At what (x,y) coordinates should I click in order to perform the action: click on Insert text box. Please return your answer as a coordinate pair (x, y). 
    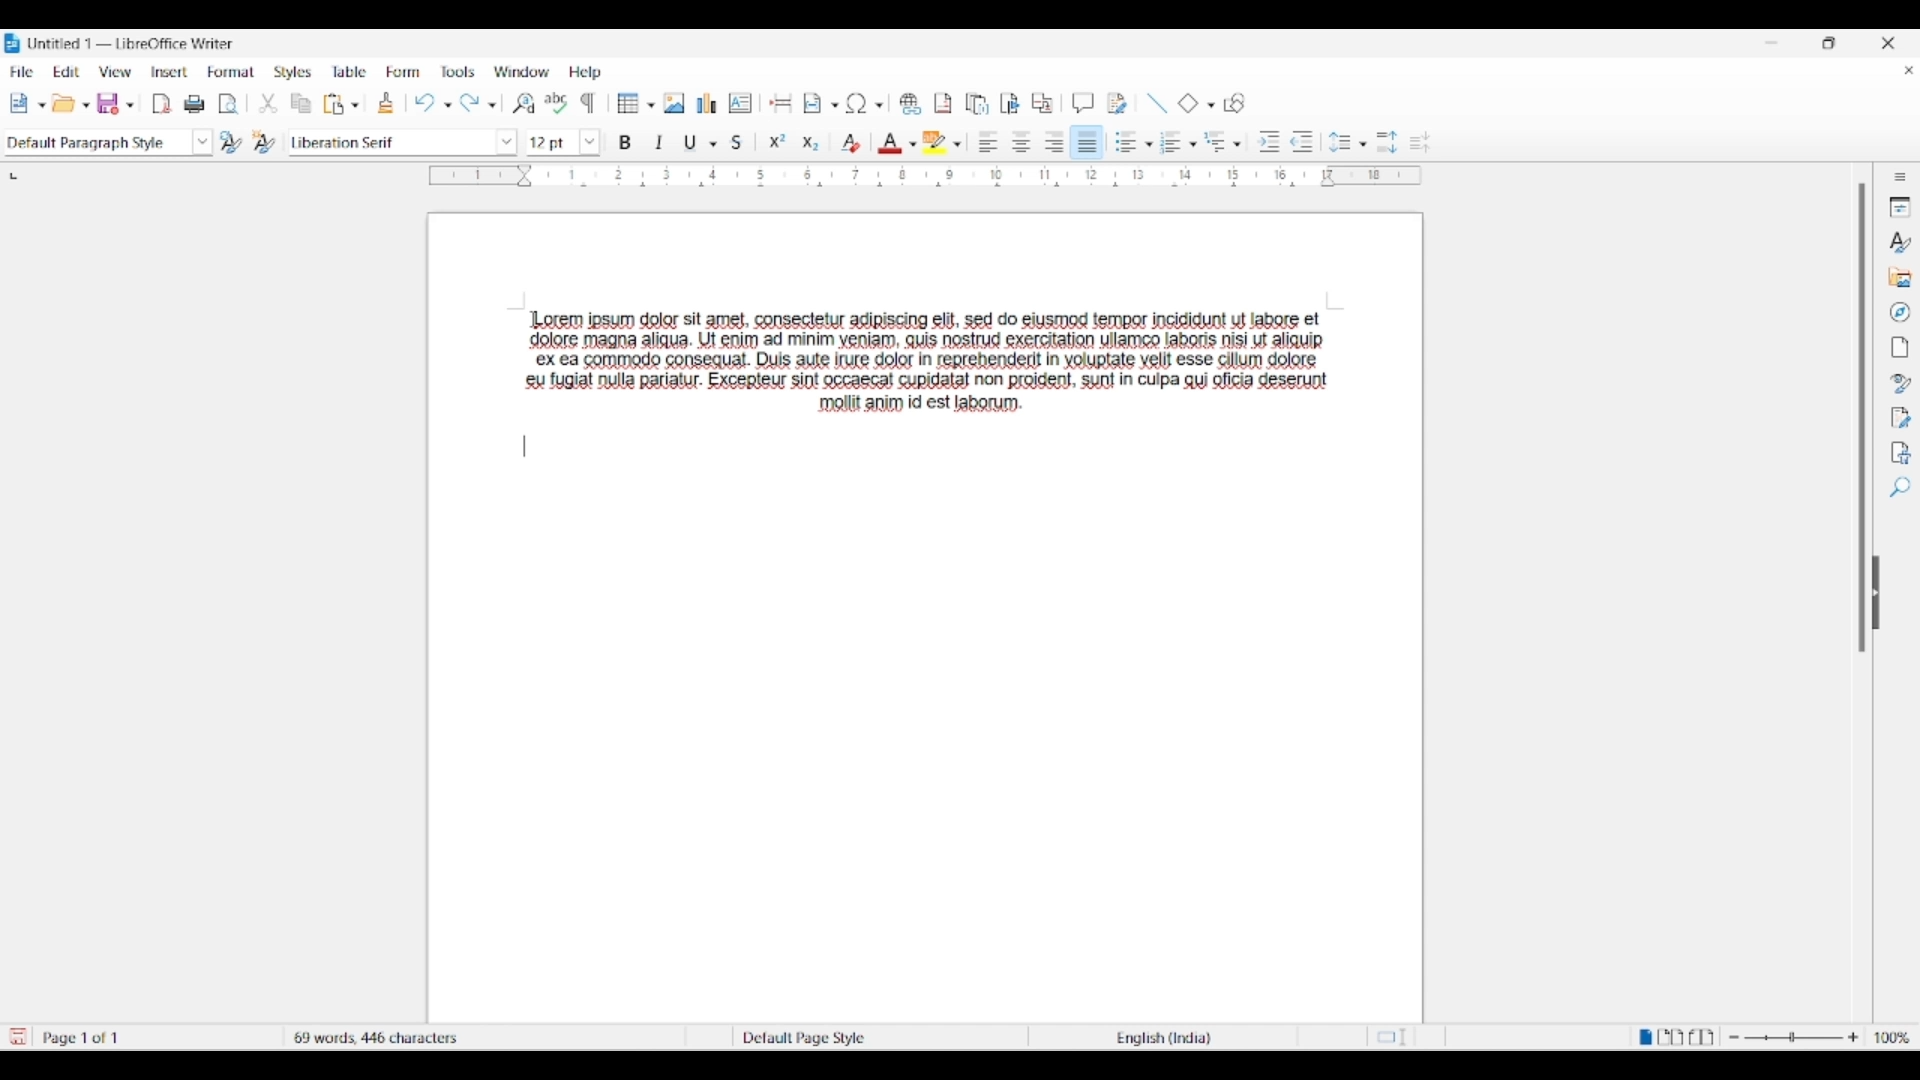
    Looking at the image, I should click on (741, 103).